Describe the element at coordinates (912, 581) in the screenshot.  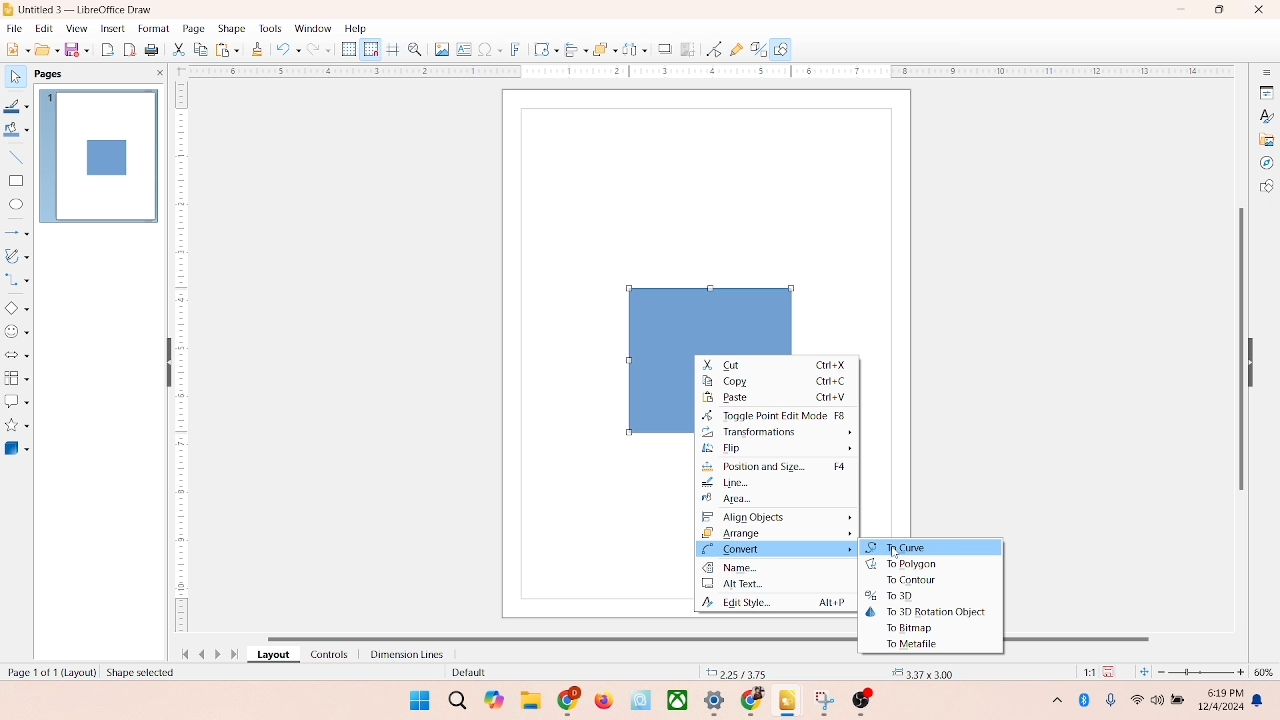
I see `to contour` at that location.